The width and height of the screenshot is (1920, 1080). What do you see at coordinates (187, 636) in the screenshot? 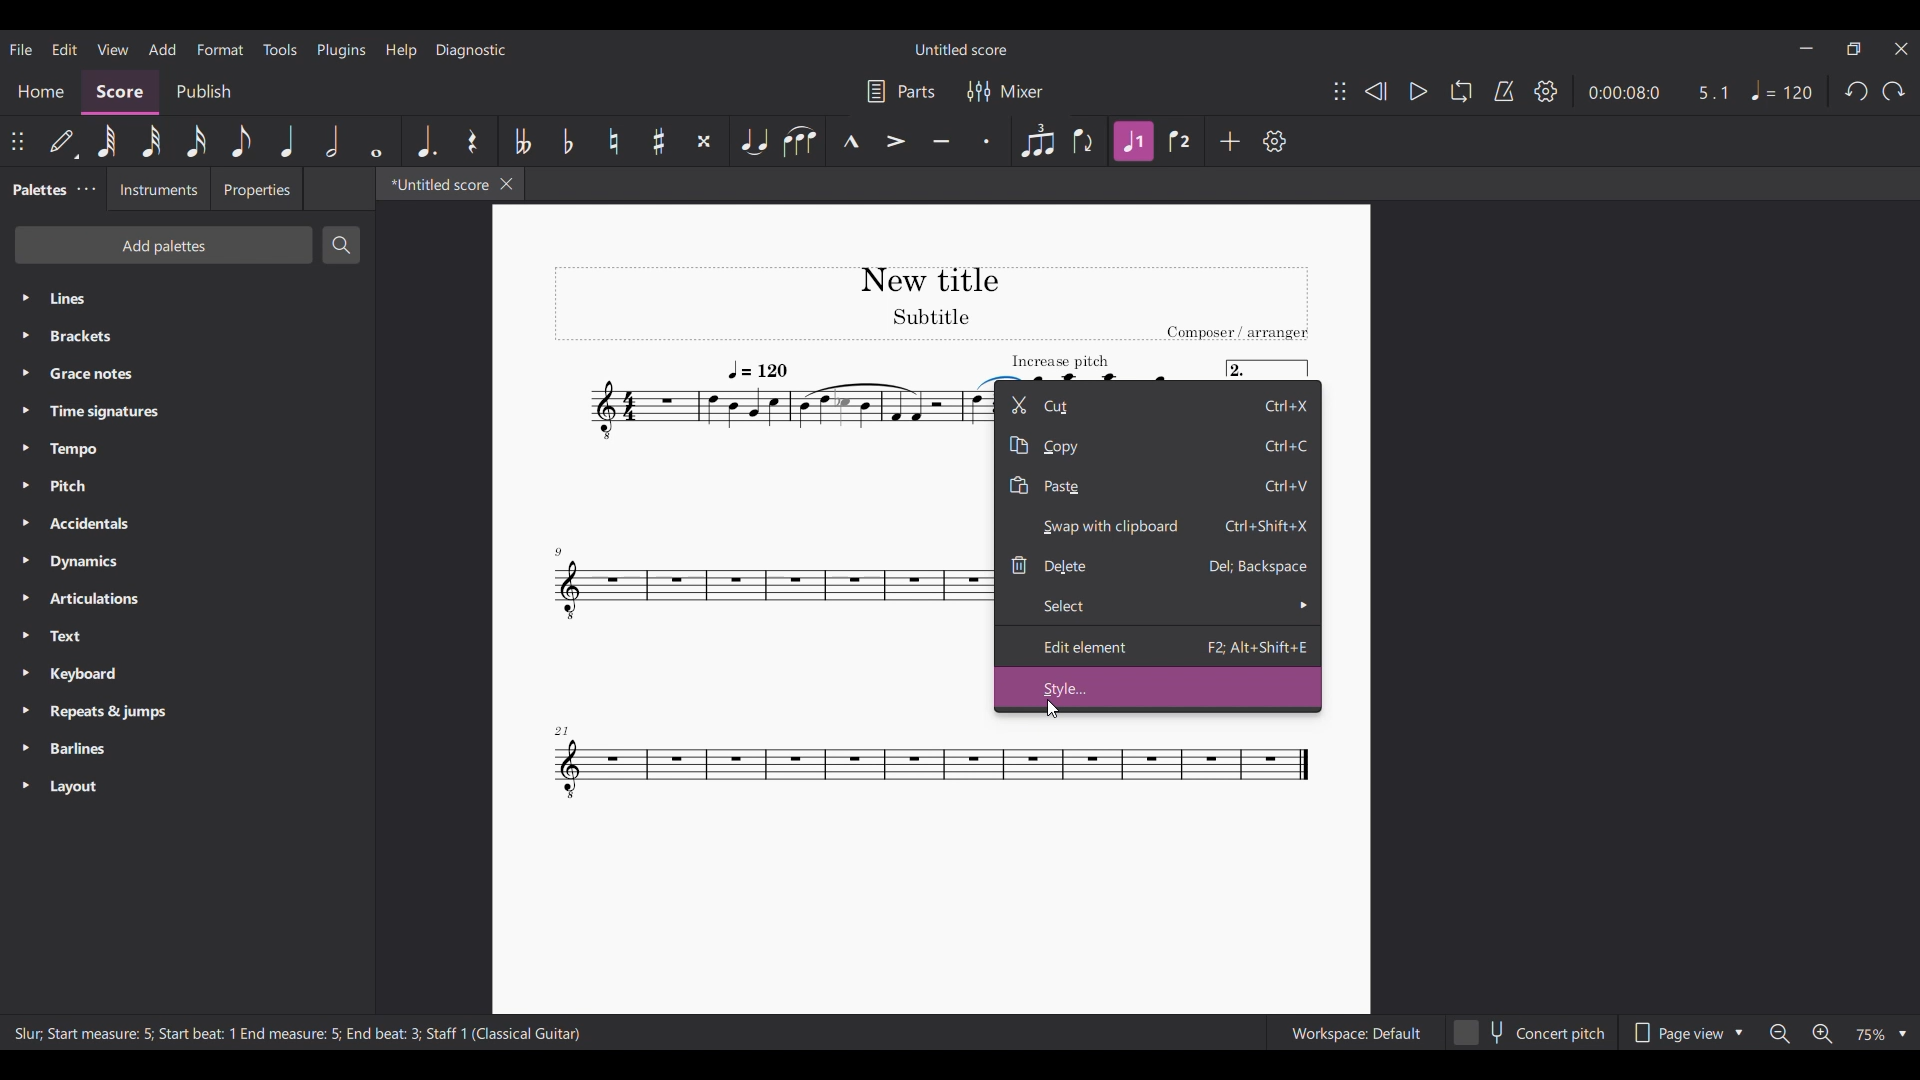
I see `Text` at bounding box center [187, 636].